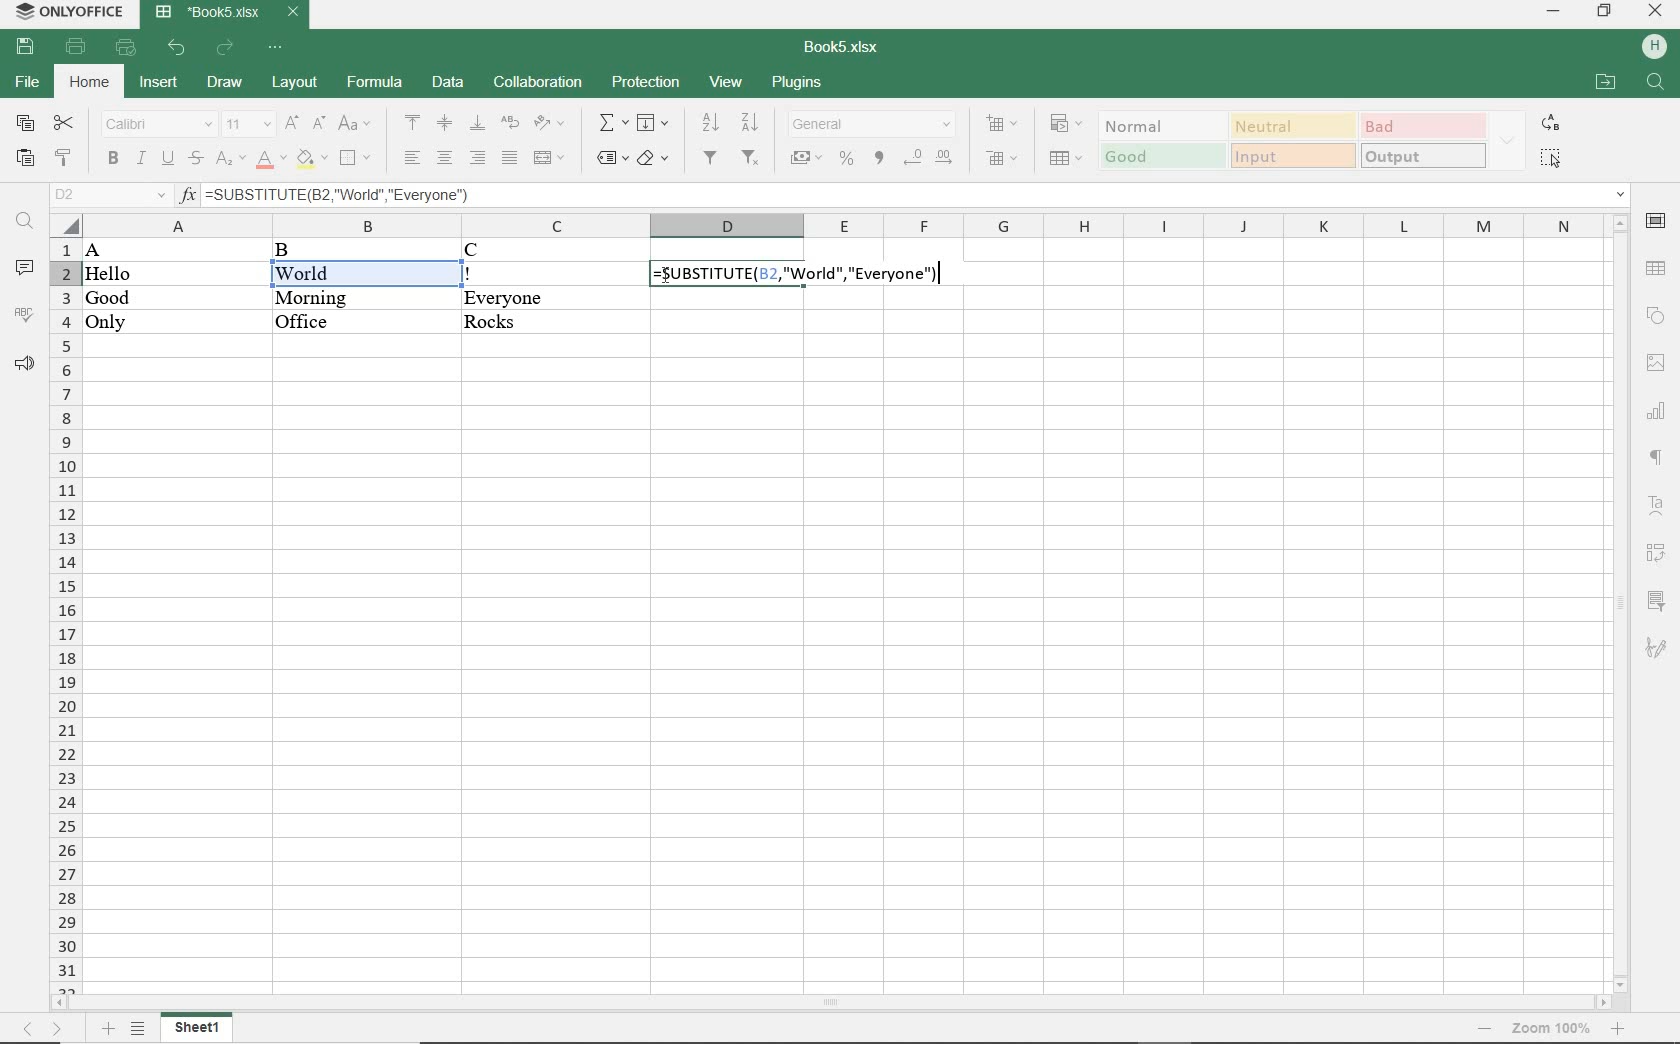  What do you see at coordinates (1656, 268) in the screenshot?
I see `table` at bounding box center [1656, 268].